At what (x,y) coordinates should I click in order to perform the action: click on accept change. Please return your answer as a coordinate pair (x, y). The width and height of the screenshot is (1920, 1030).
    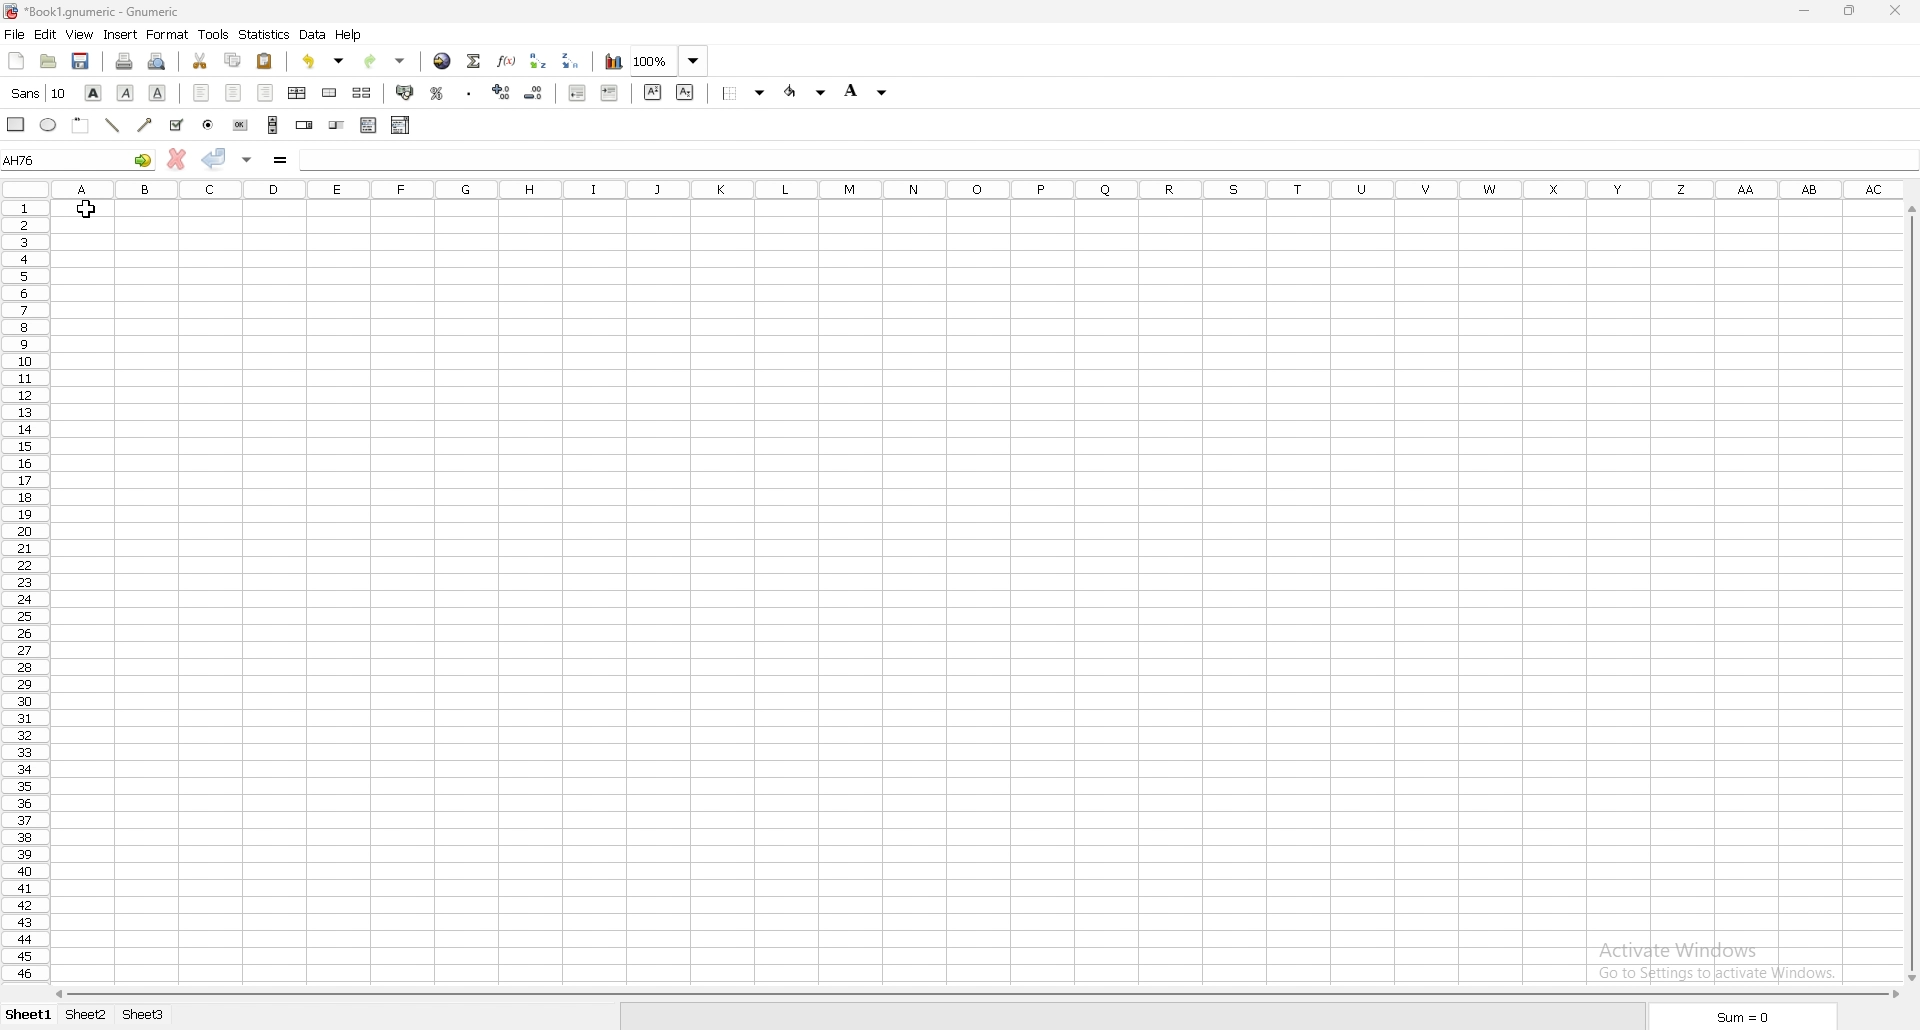
    Looking at the image, I should click on (215, 159).